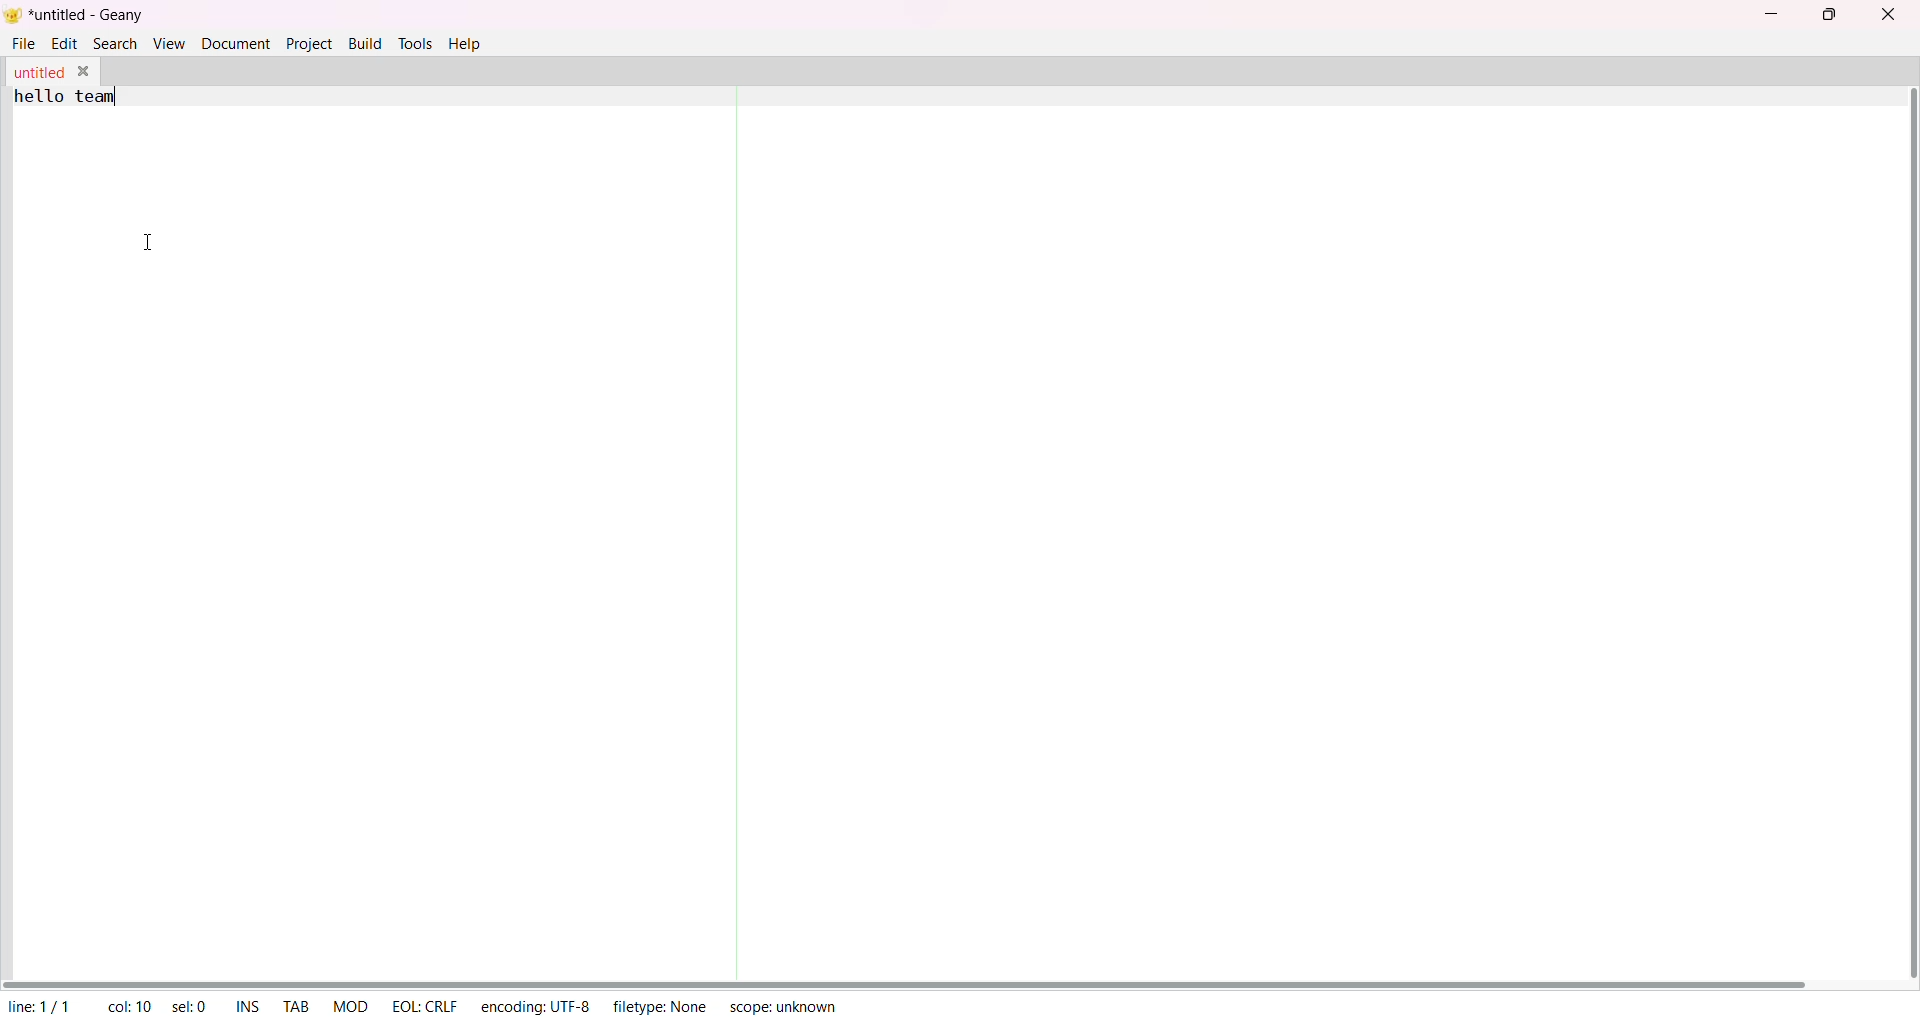 The image size is (1920, 1018). What do you see at coordinates (1836, 16) in the screenshot?
I see `maximize` at bounding box center [1836, 16].